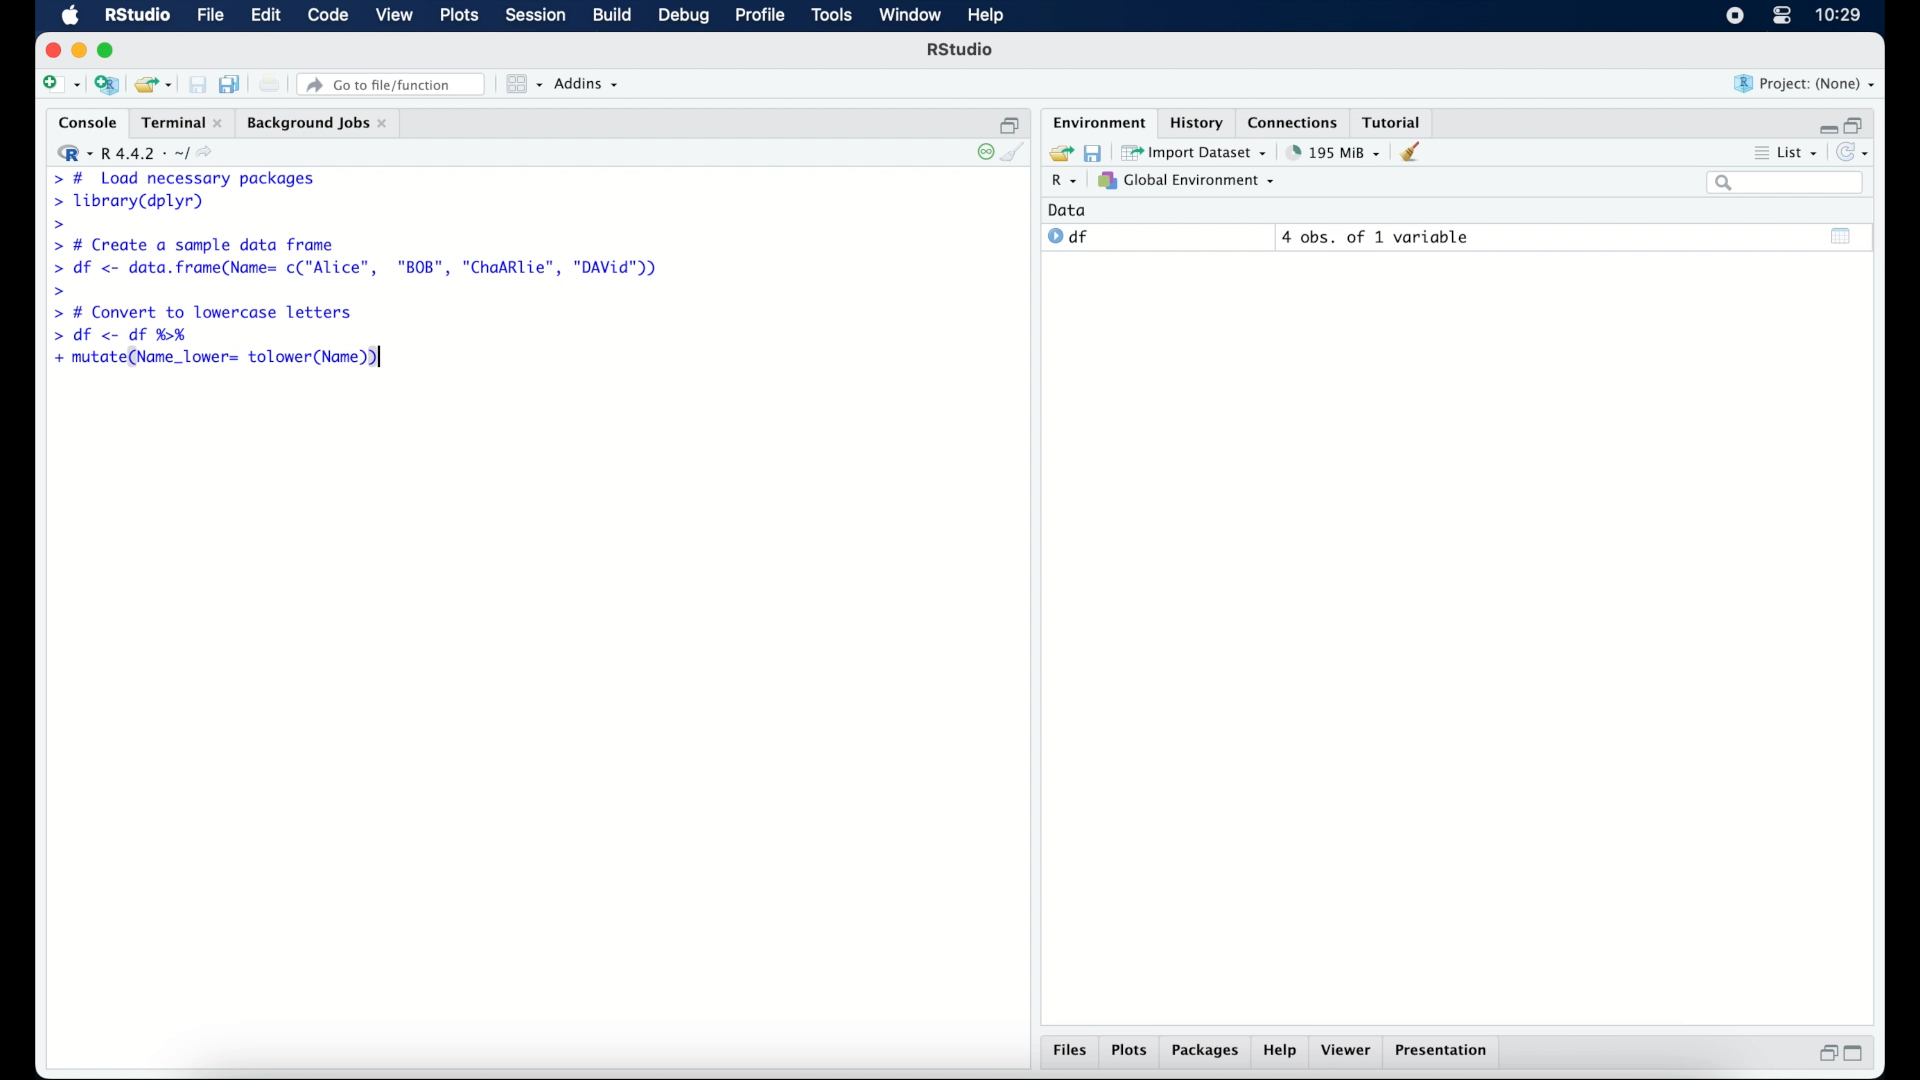 Image resolution: width=1920 pixels, height=1080 pixels. Describe the element at coordinates (1842, 235) in the screenshot. I see `show output  window` at that location.